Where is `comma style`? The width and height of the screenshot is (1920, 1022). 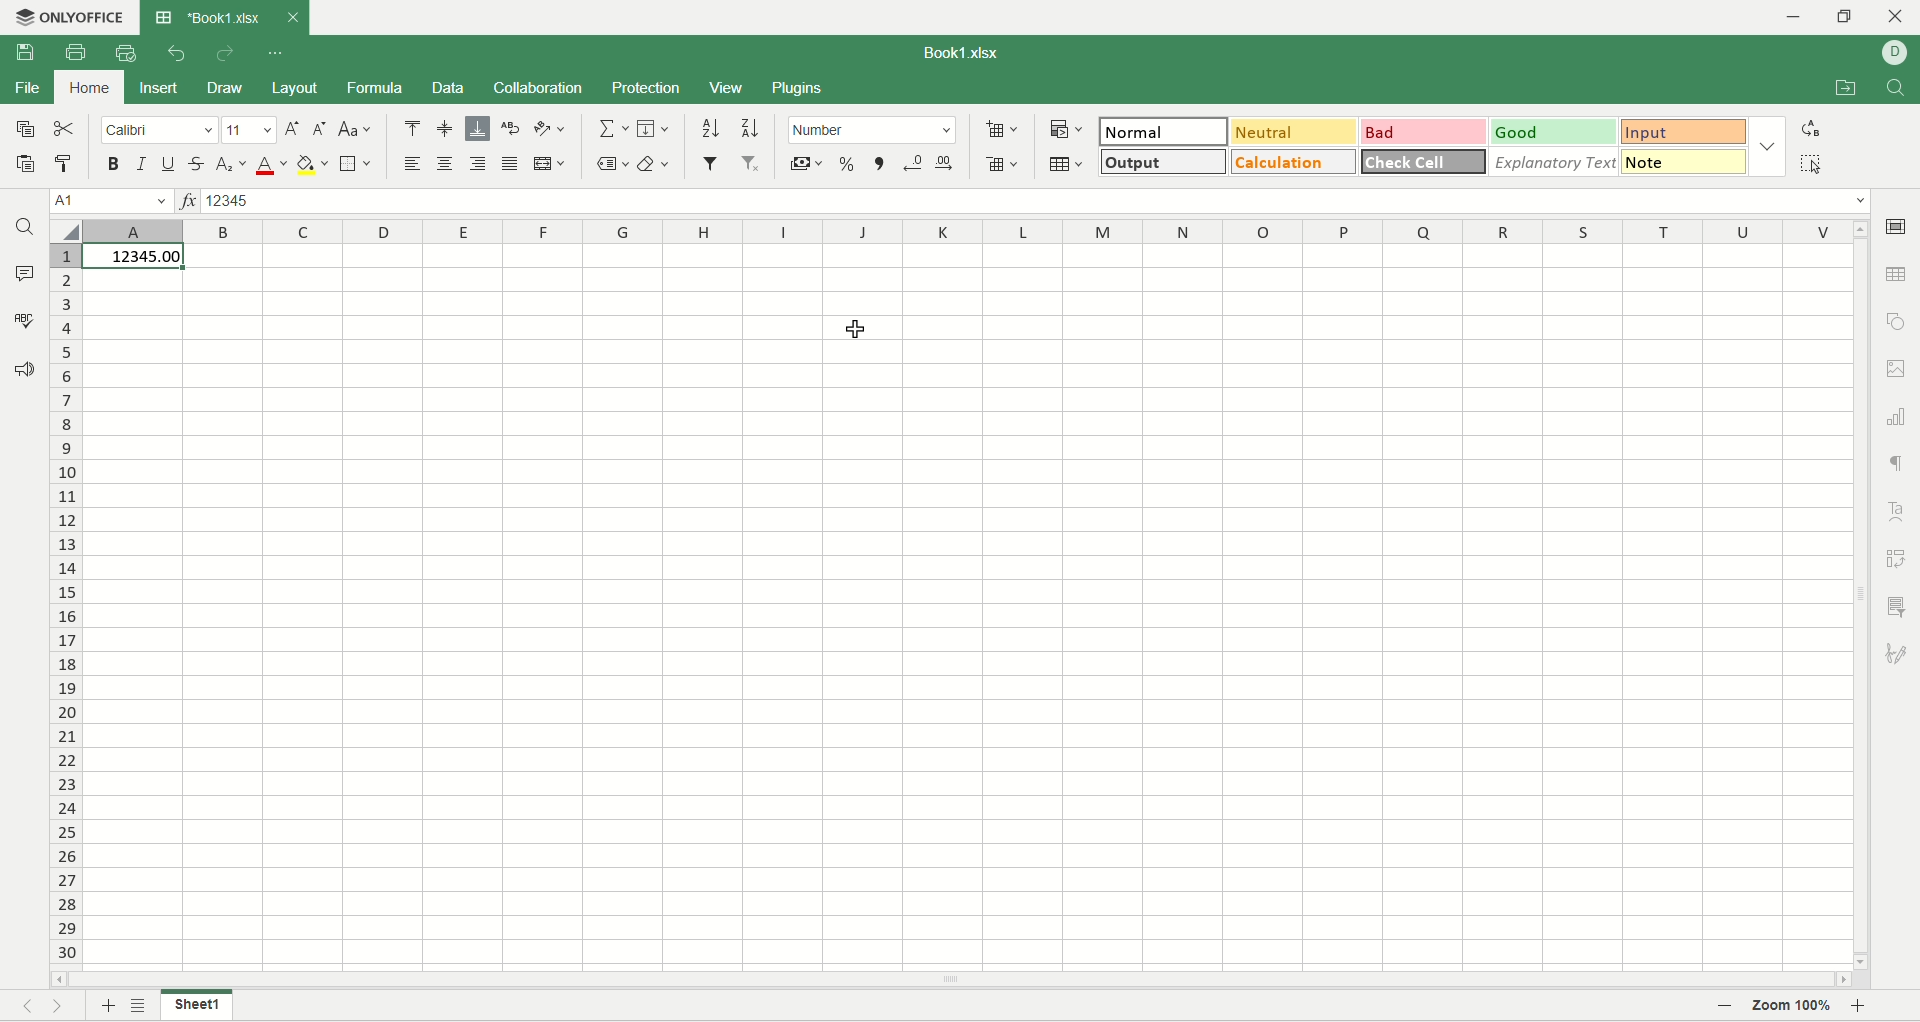 comma style is located at coordinates (880, 168).